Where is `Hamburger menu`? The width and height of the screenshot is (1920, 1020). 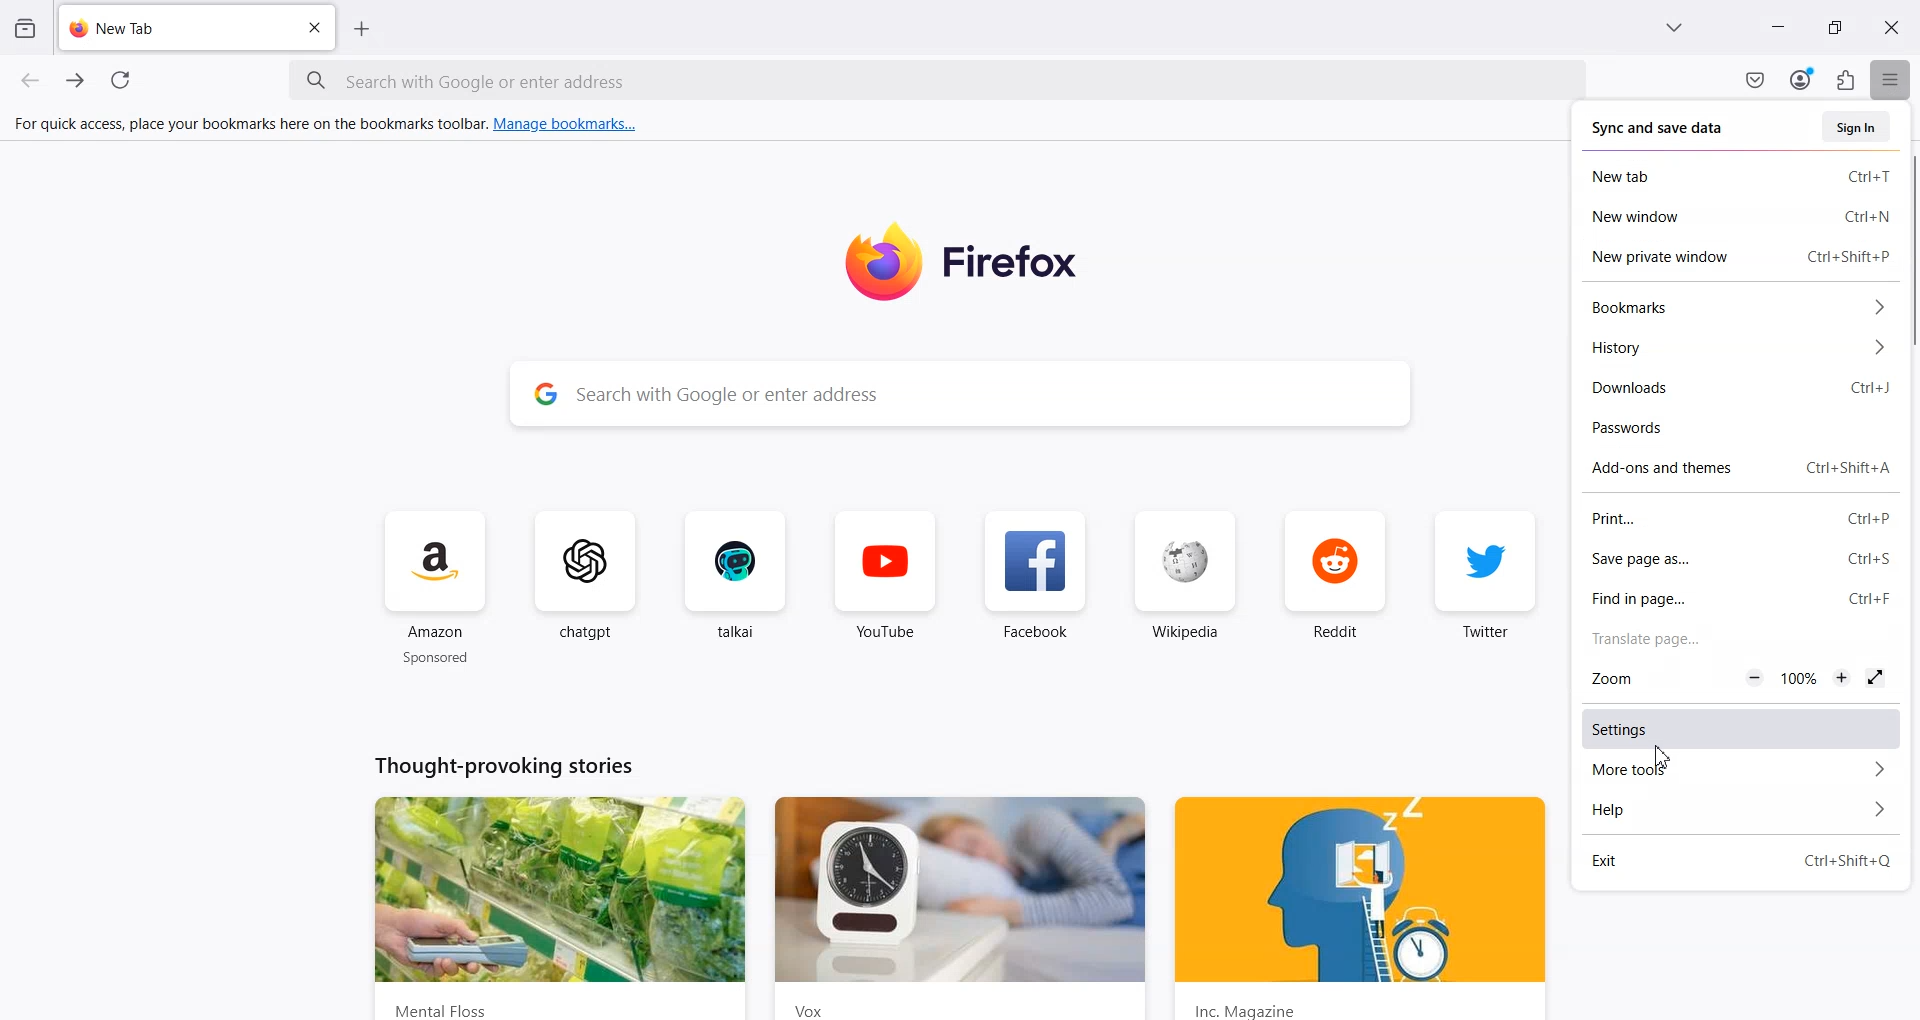
Hamburger menu is located at coordinates (1893, 81).